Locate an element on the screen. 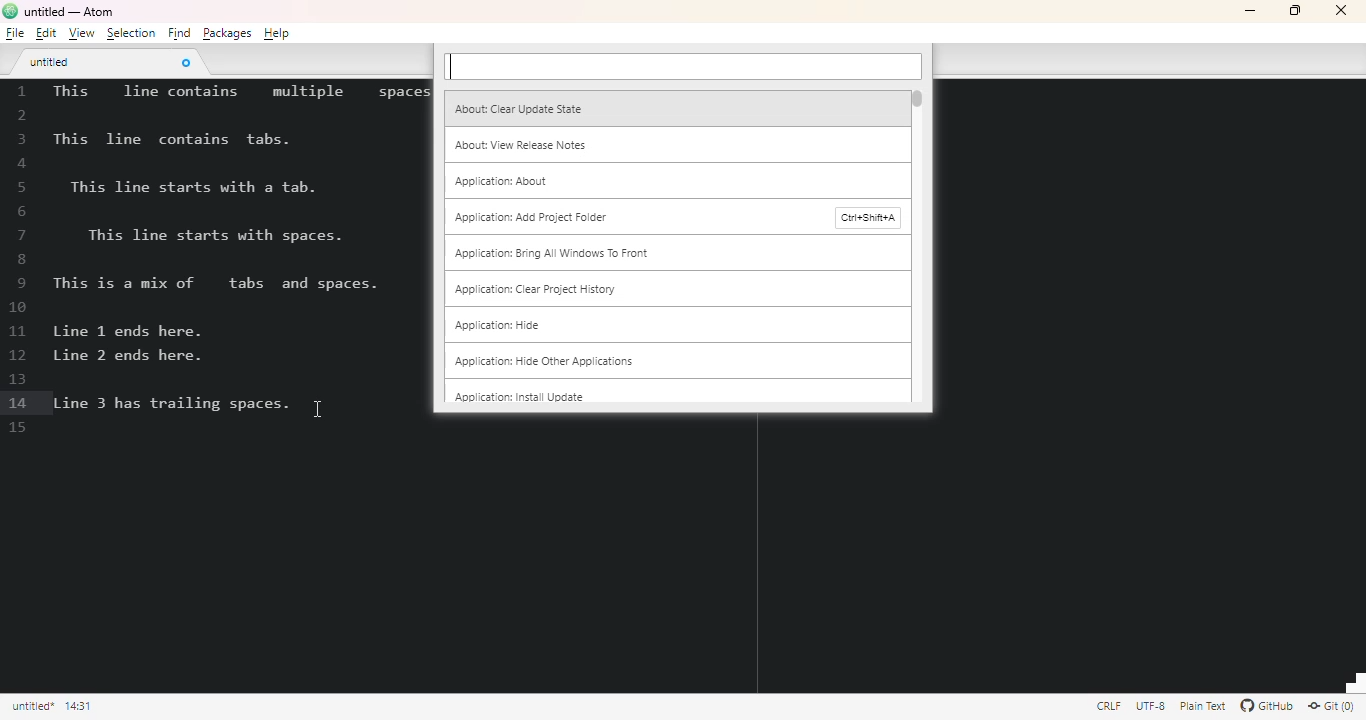 The image size is (1366, 720). find is located at coordinates (179, 33).